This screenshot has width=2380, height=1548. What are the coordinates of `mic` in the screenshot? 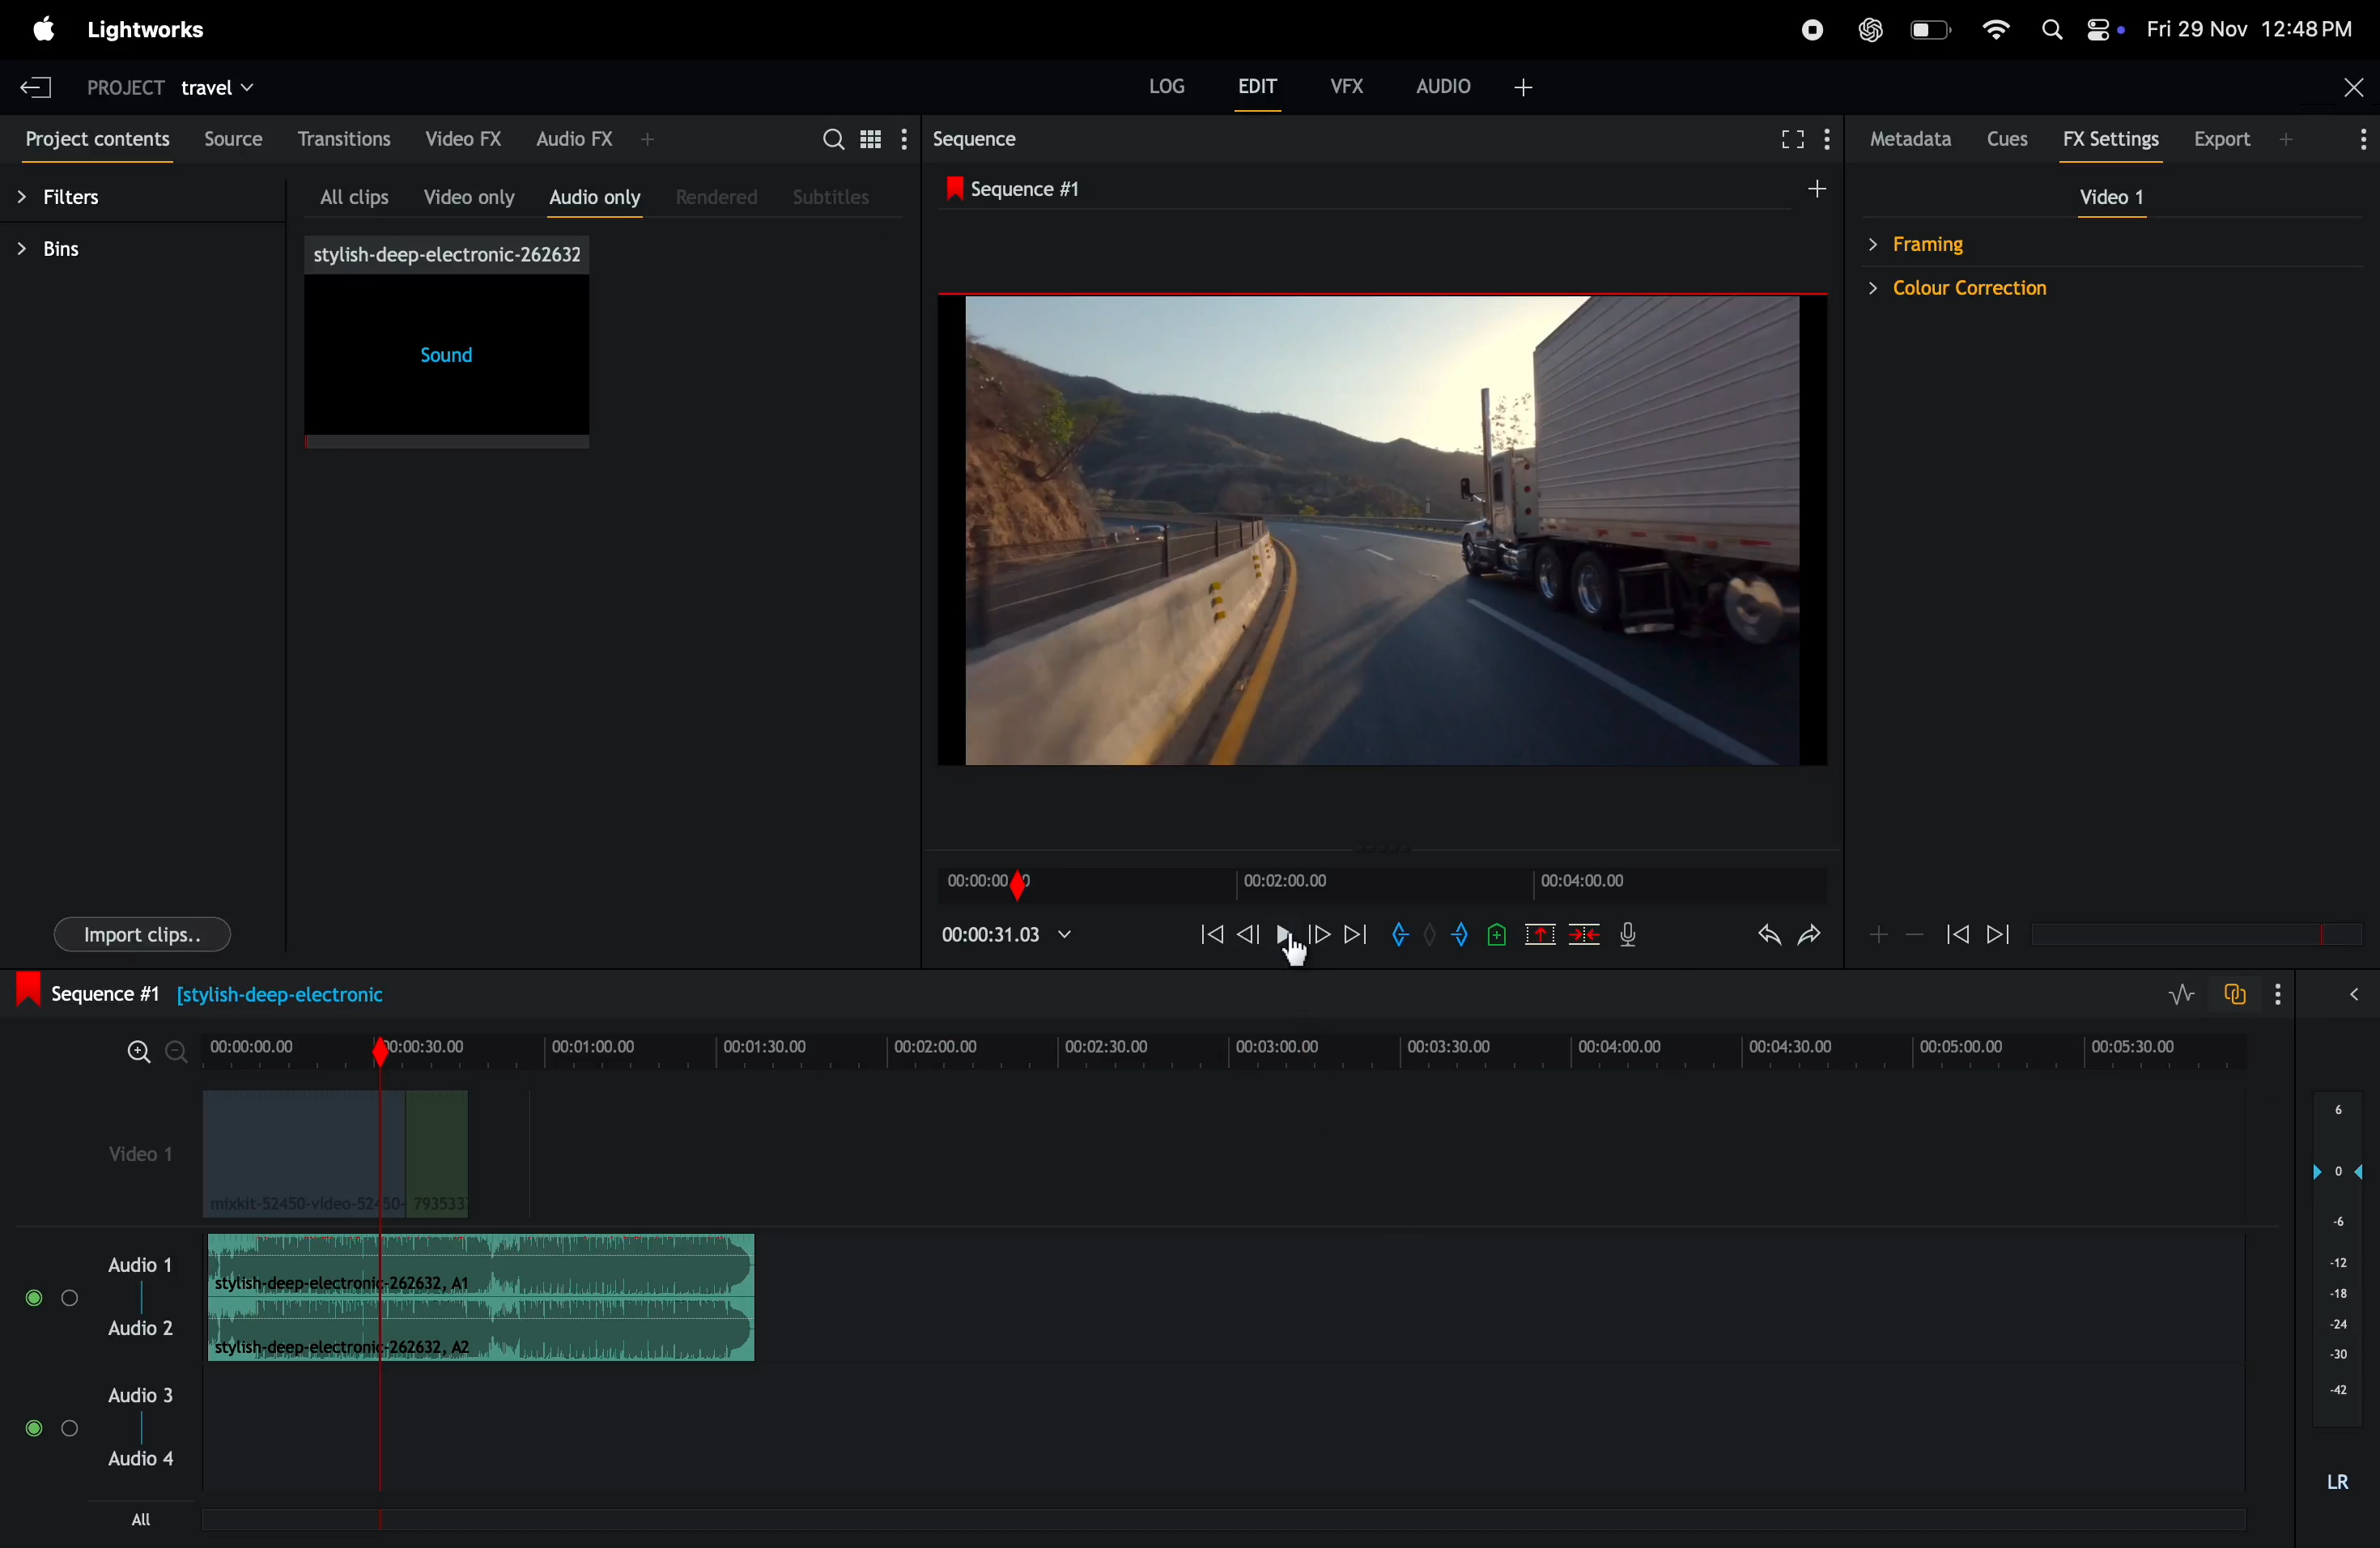 It's located at (1638, 938).